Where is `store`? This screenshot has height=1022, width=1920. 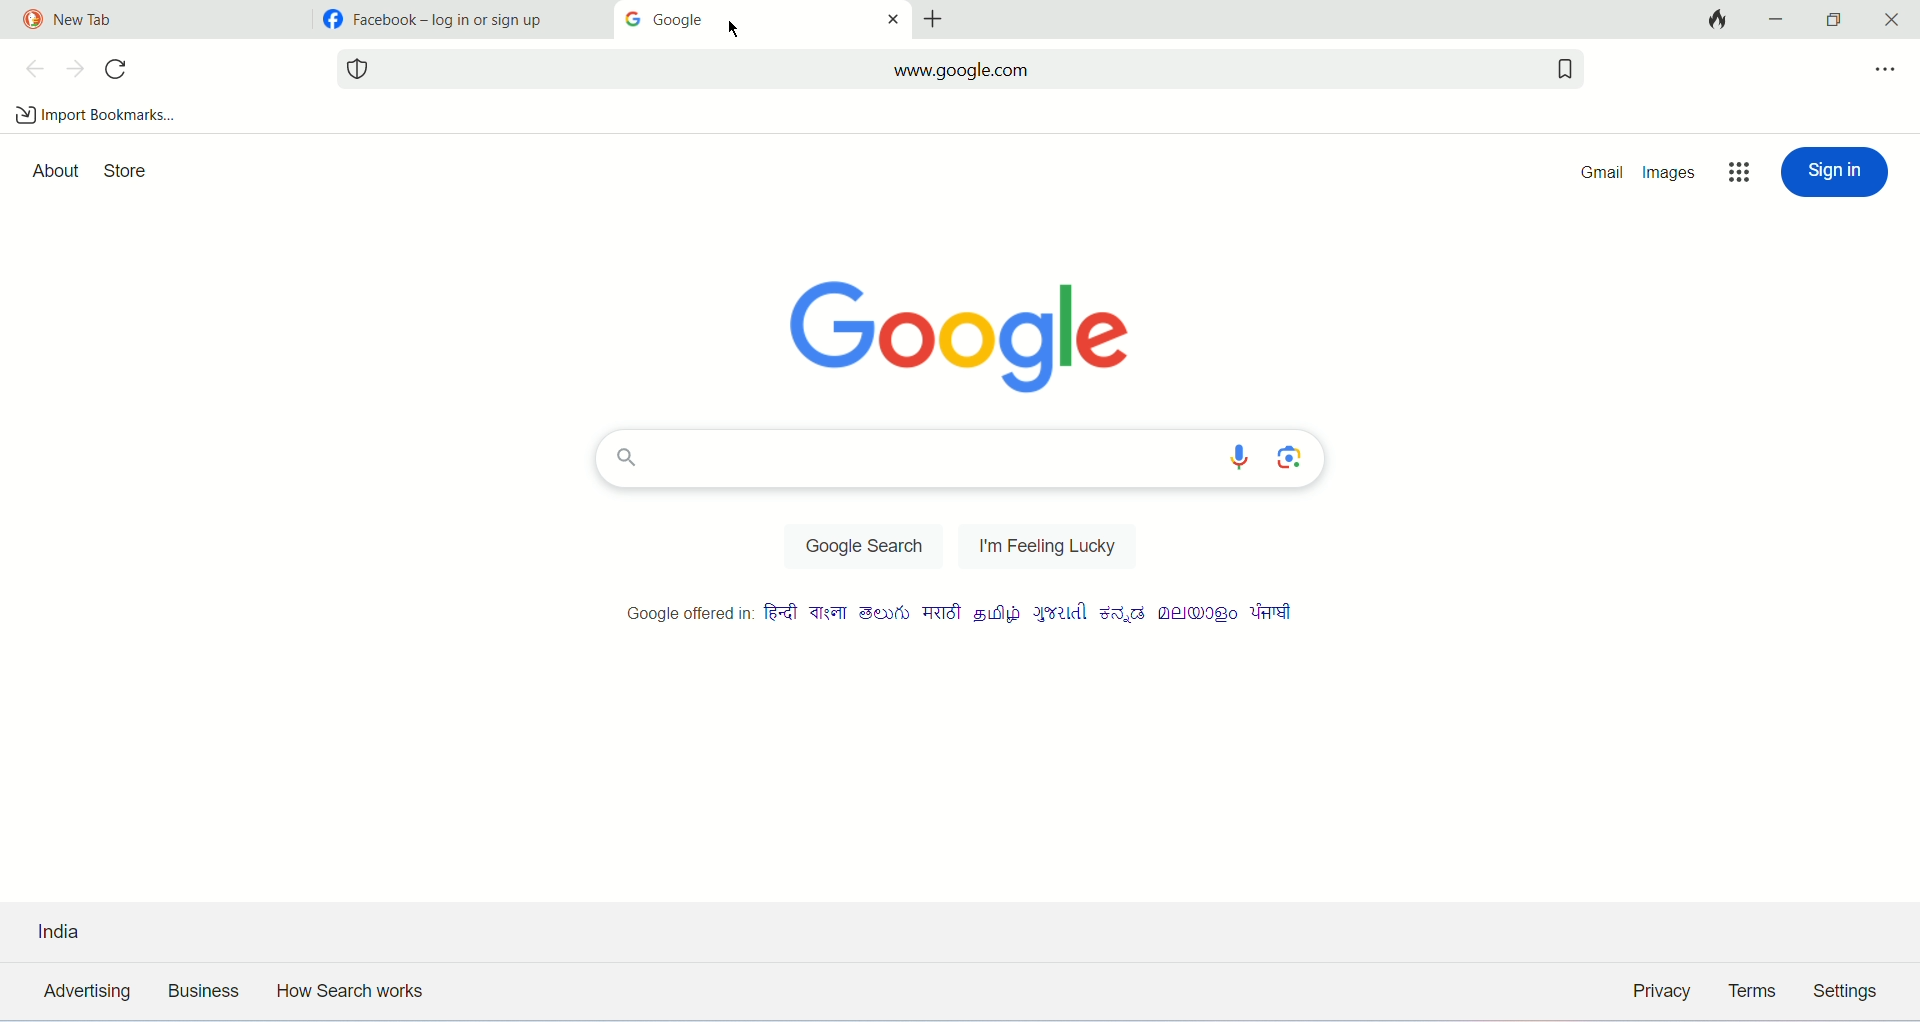
store is located at coordinates (125, 170).